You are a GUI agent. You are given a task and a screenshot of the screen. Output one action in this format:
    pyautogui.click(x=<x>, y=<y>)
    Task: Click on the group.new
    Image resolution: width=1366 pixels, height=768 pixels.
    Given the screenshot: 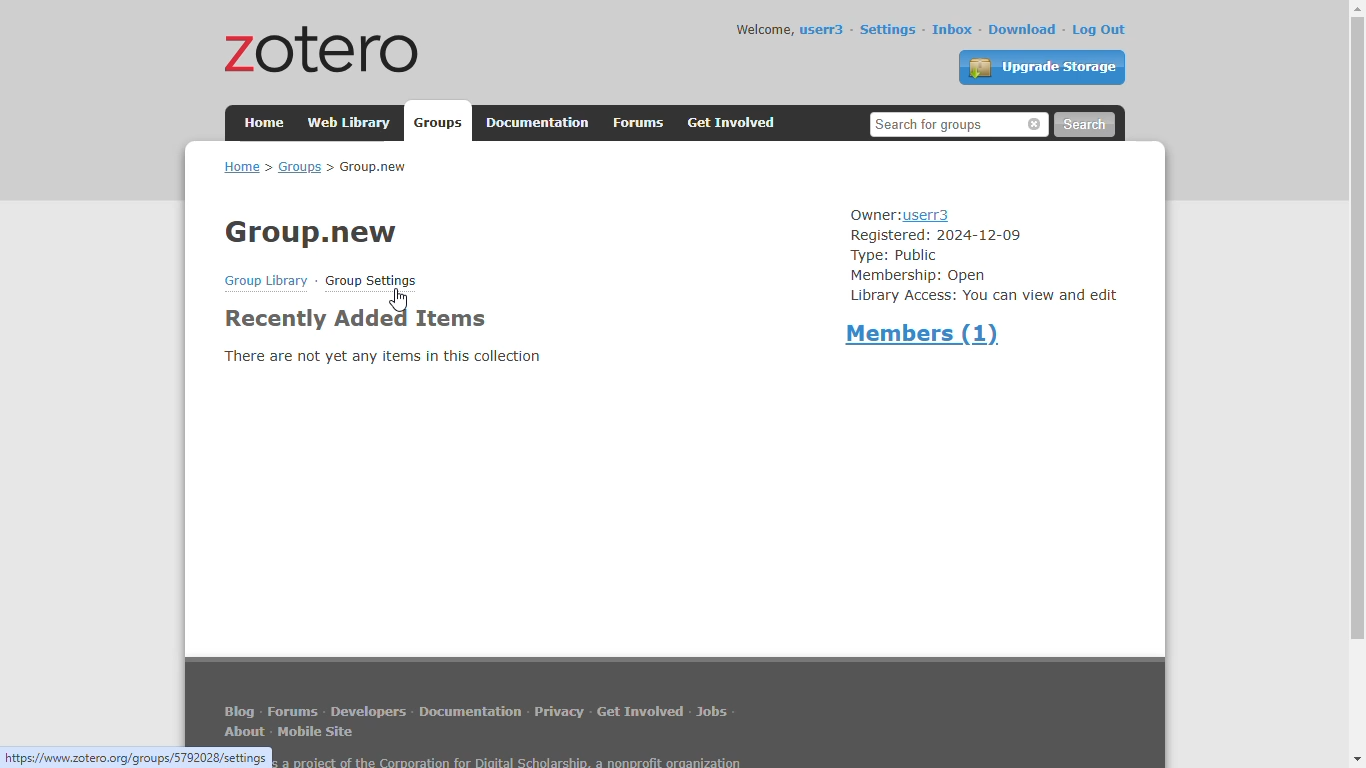 What is the action you would take?
    pyautogui.click(x=311, y=233)
    